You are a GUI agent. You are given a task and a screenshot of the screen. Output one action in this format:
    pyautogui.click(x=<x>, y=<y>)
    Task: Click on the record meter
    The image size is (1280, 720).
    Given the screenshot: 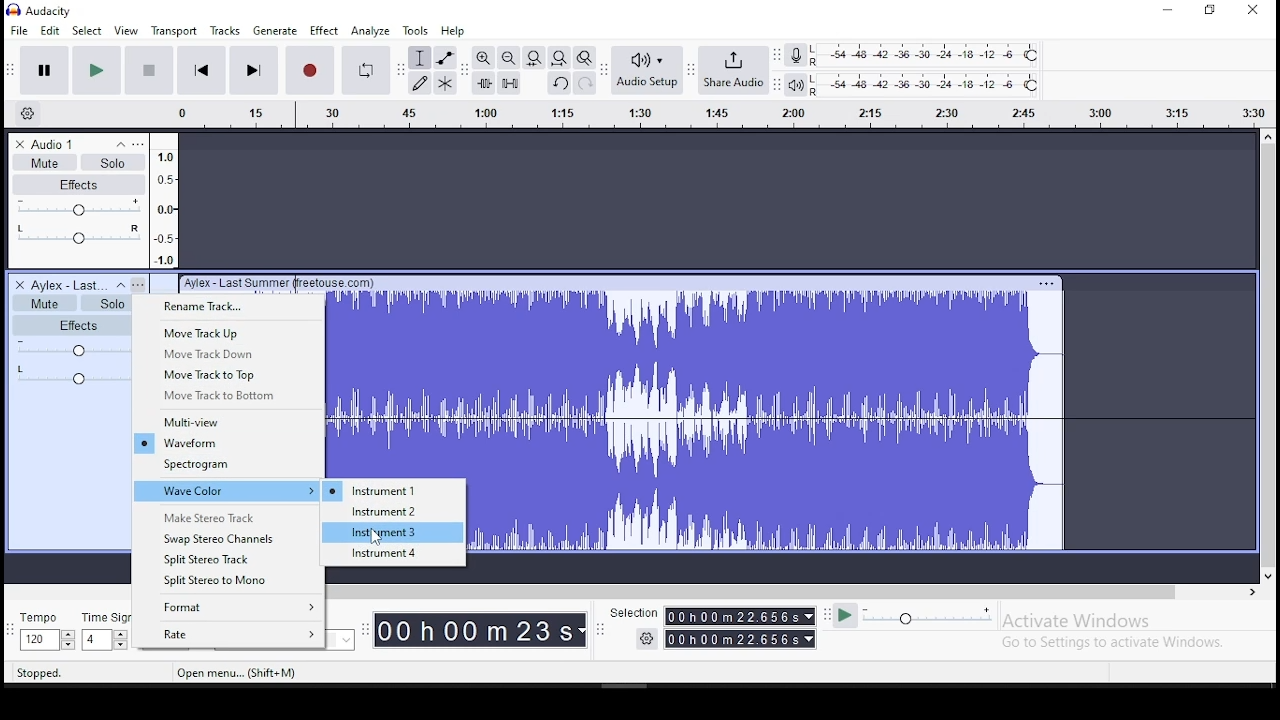 What is the action you would take?
    pyautogui.click(x=796, y=56)
    